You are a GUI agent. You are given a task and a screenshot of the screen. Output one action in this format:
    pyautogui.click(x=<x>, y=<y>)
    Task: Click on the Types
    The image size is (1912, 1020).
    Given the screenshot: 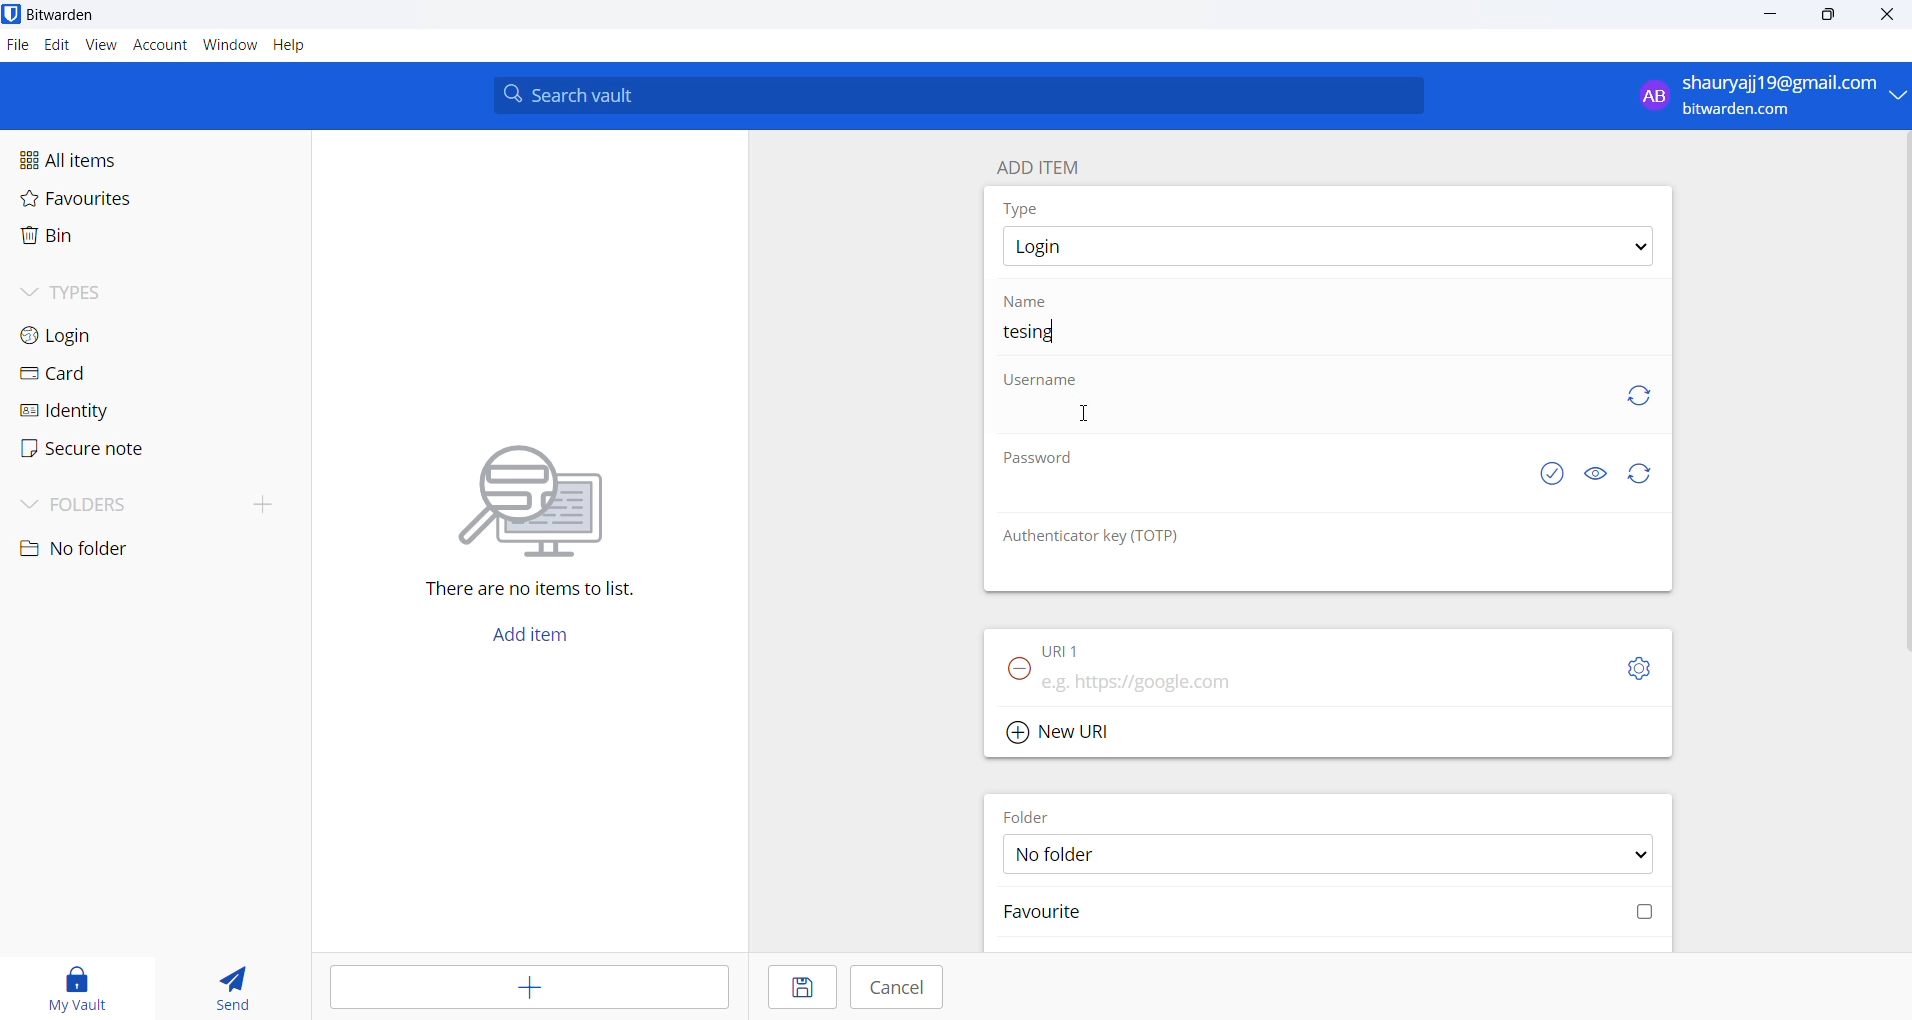 What is the action you would take?
    pyautogui.click(x=96, y=290)
    